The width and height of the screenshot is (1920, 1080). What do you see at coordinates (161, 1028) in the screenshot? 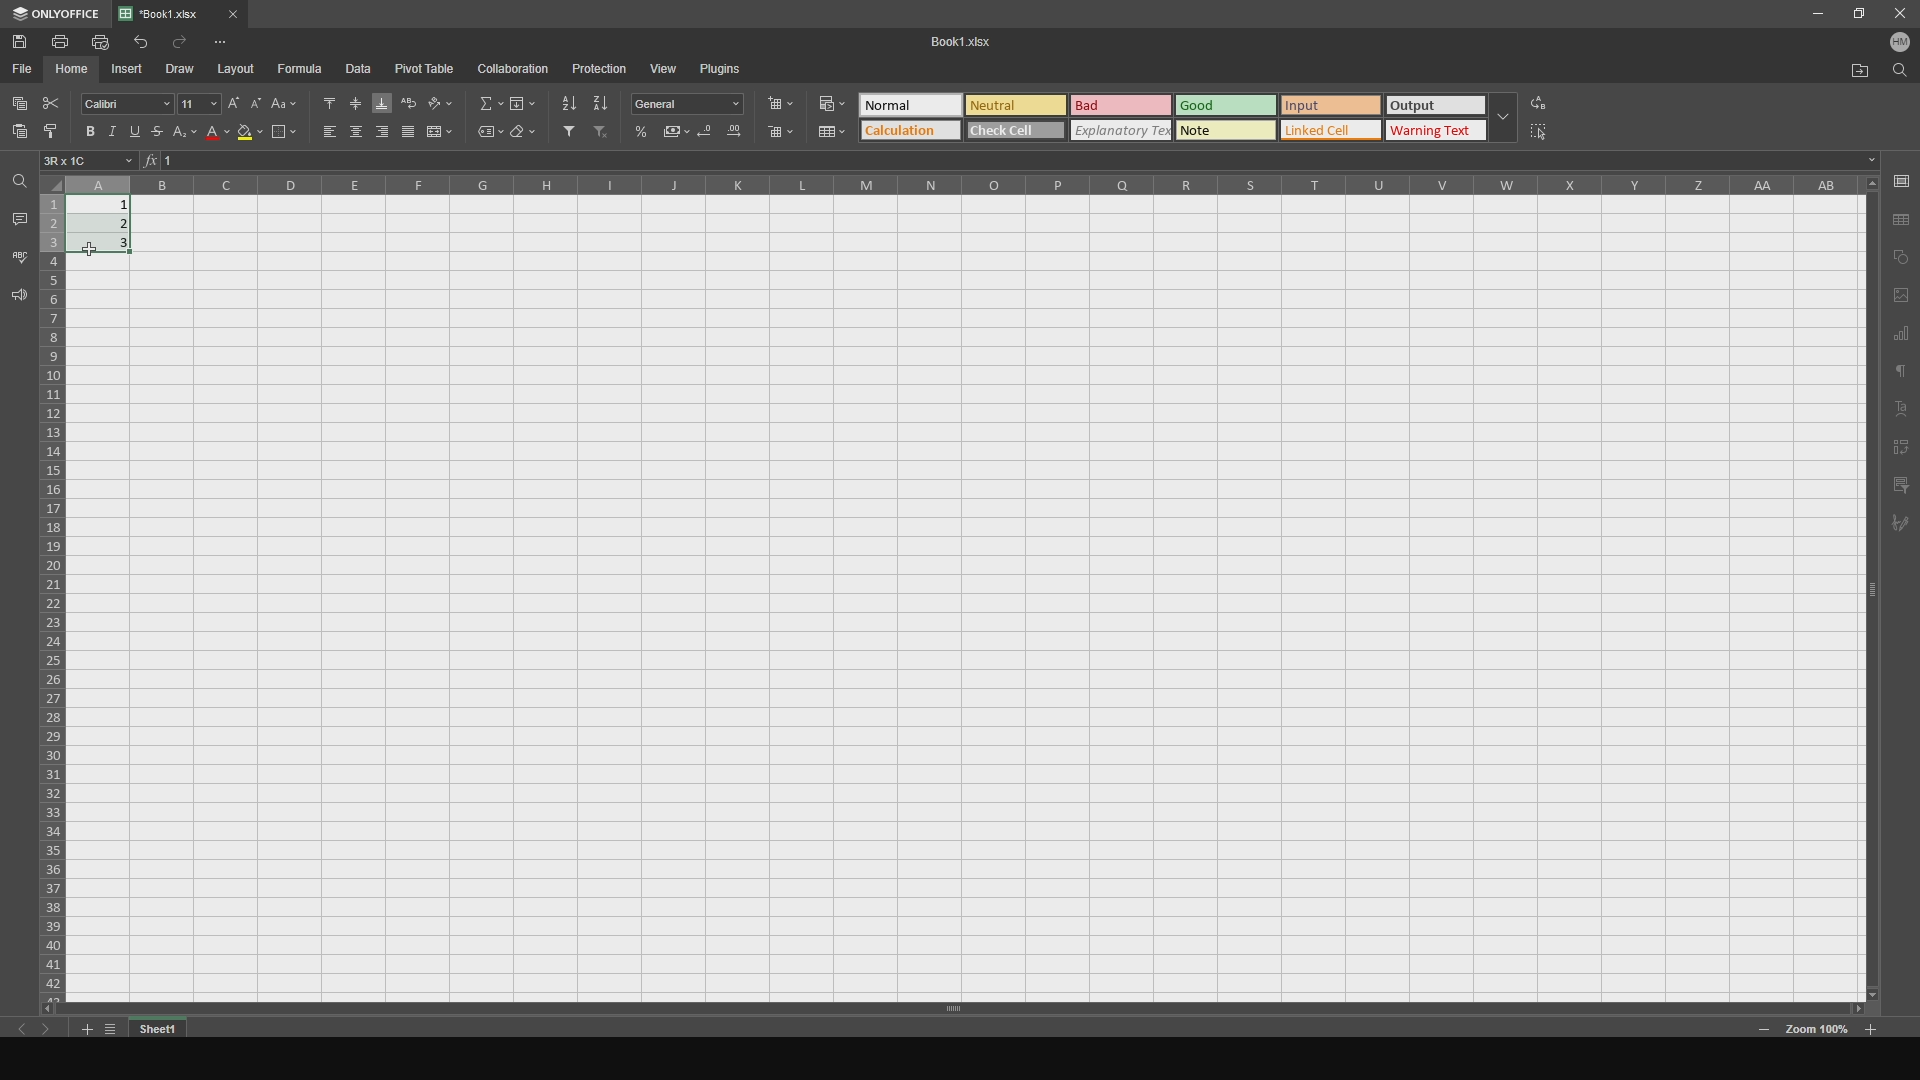
I see `sheet` at bounding box center [161, 1028].